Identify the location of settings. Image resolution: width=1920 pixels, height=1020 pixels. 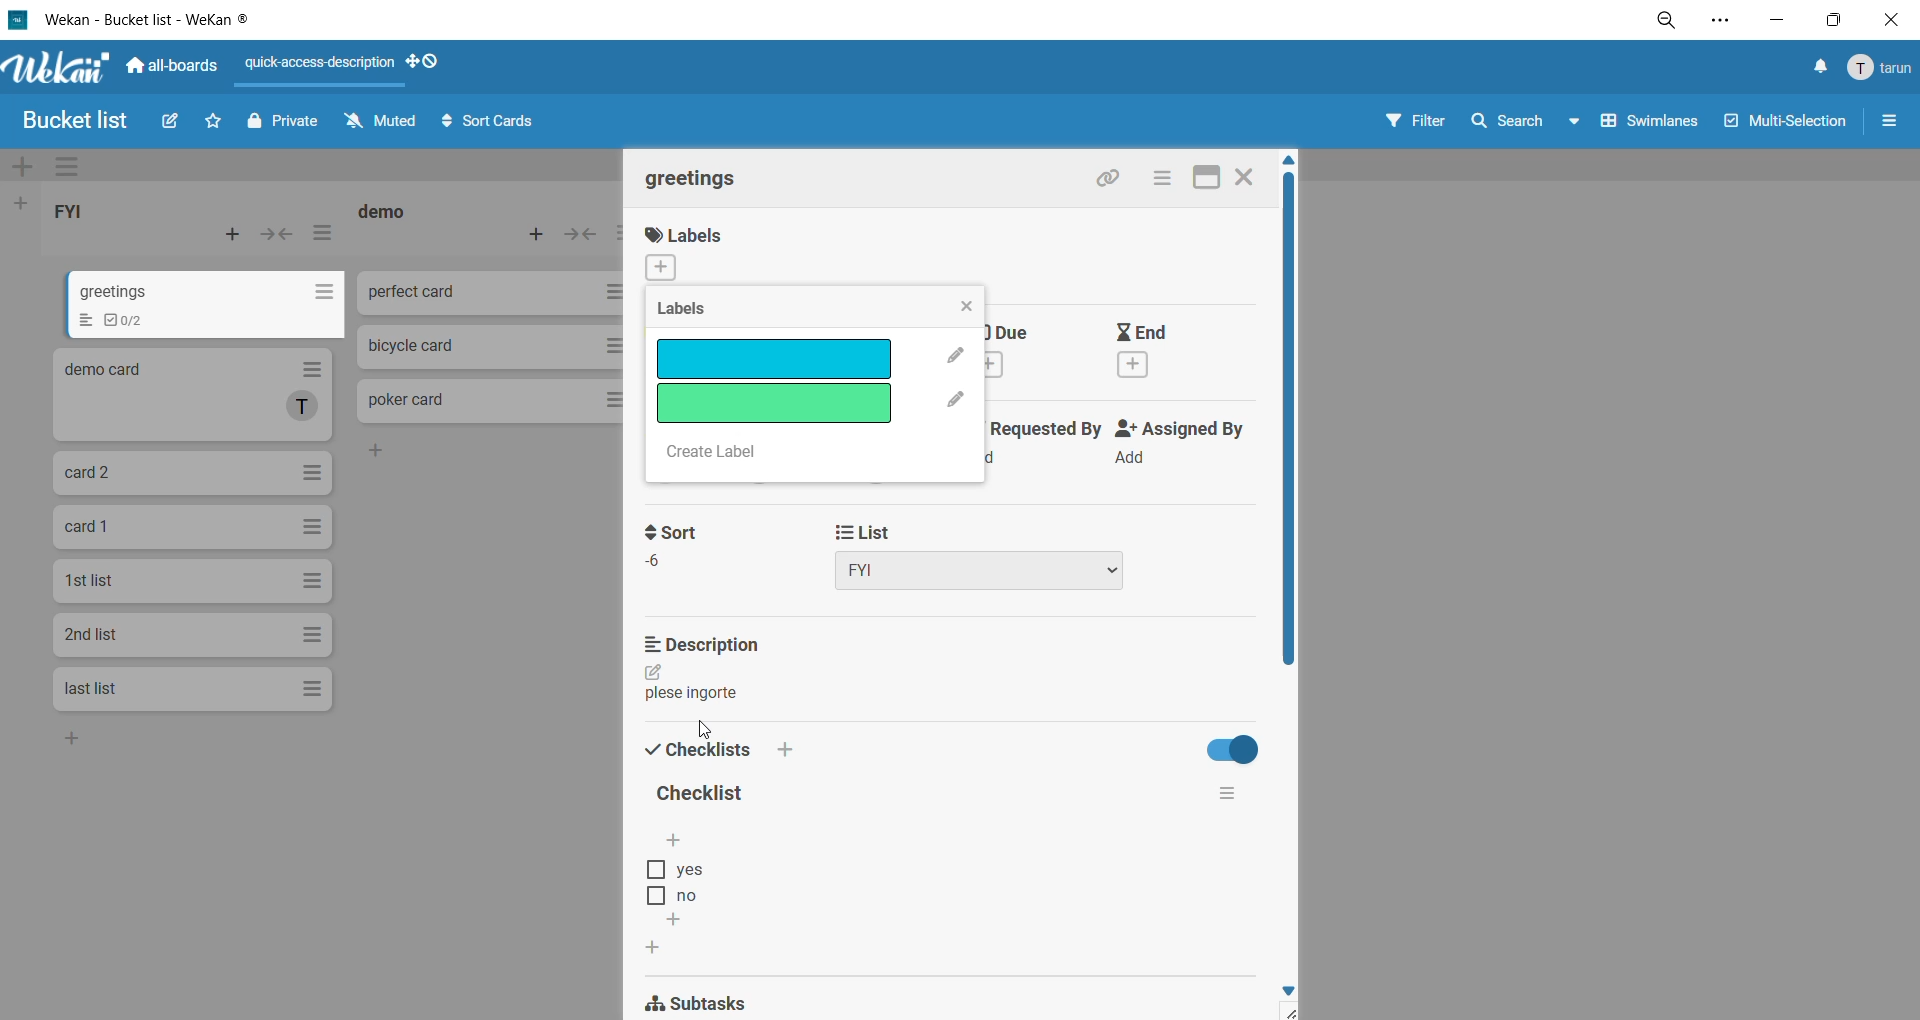
(1723, 24).